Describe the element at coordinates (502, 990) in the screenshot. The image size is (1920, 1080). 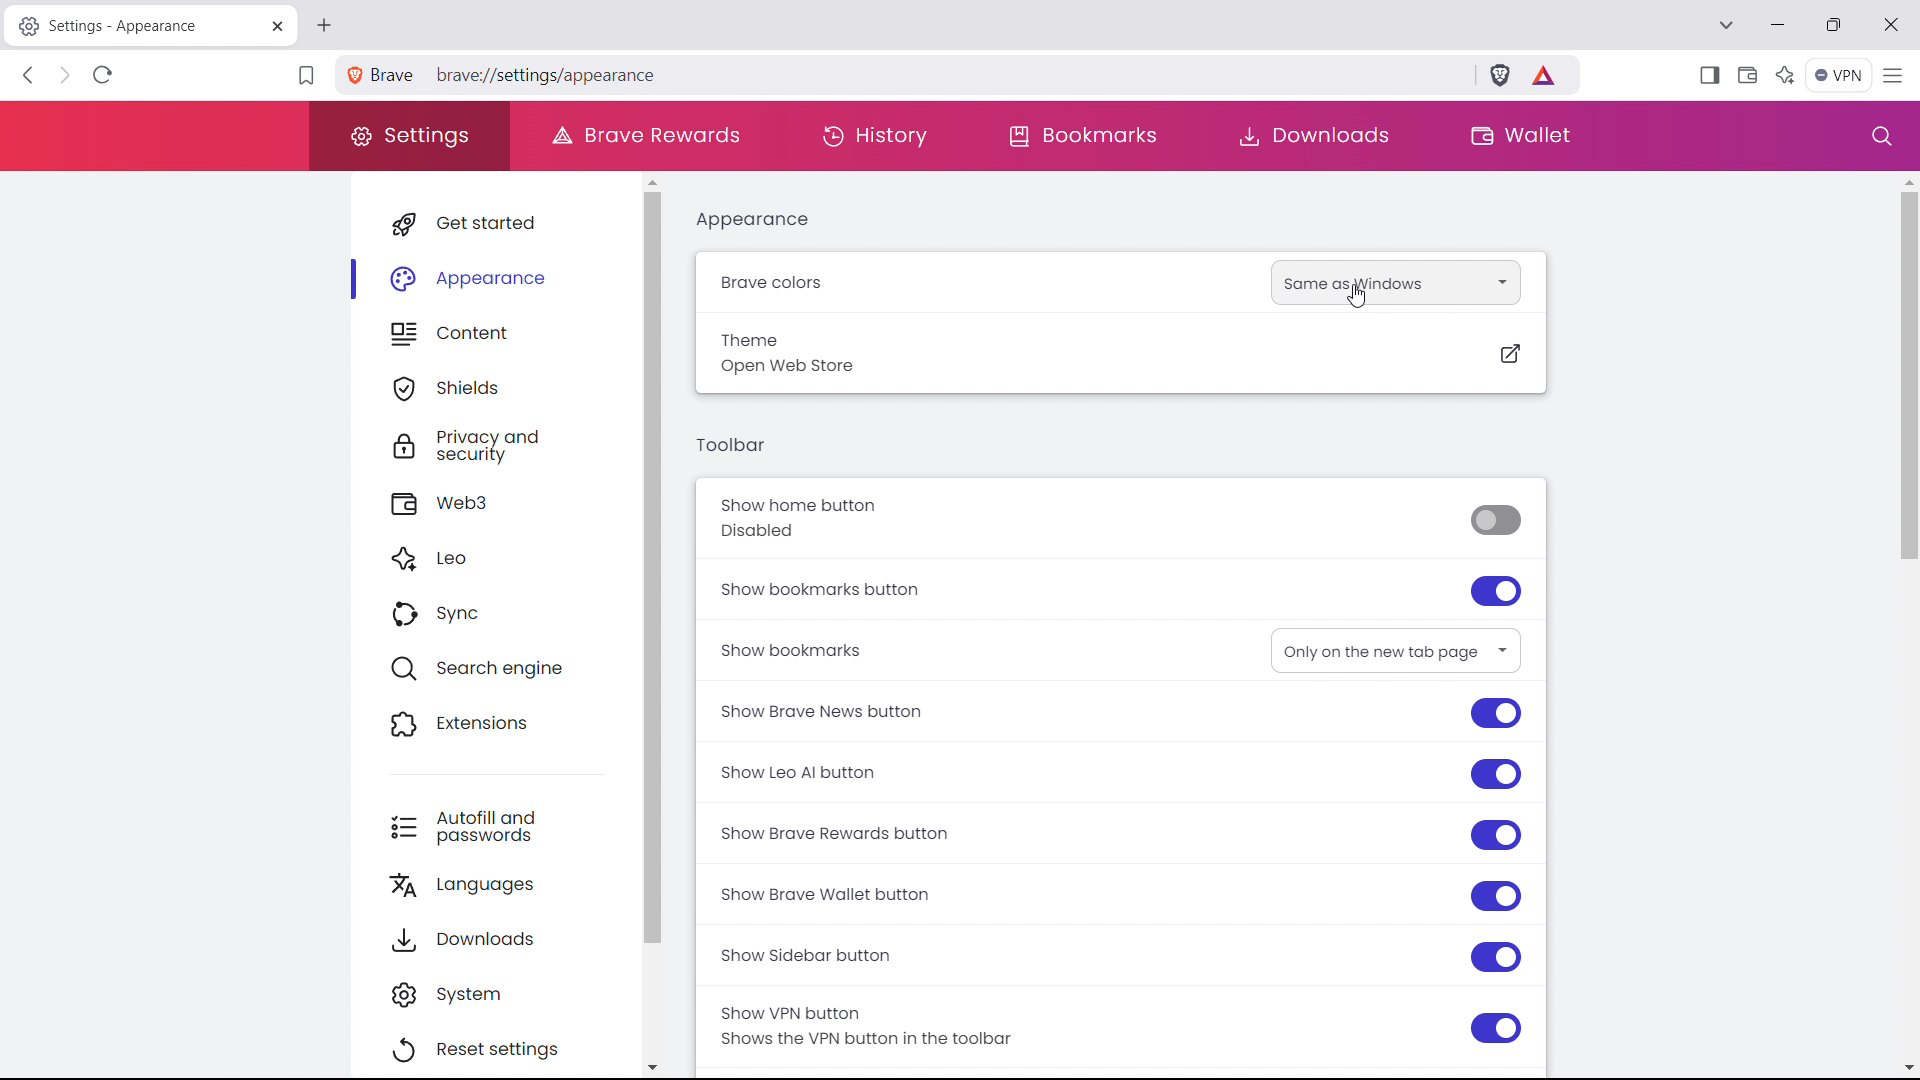
I see `system` at that location.